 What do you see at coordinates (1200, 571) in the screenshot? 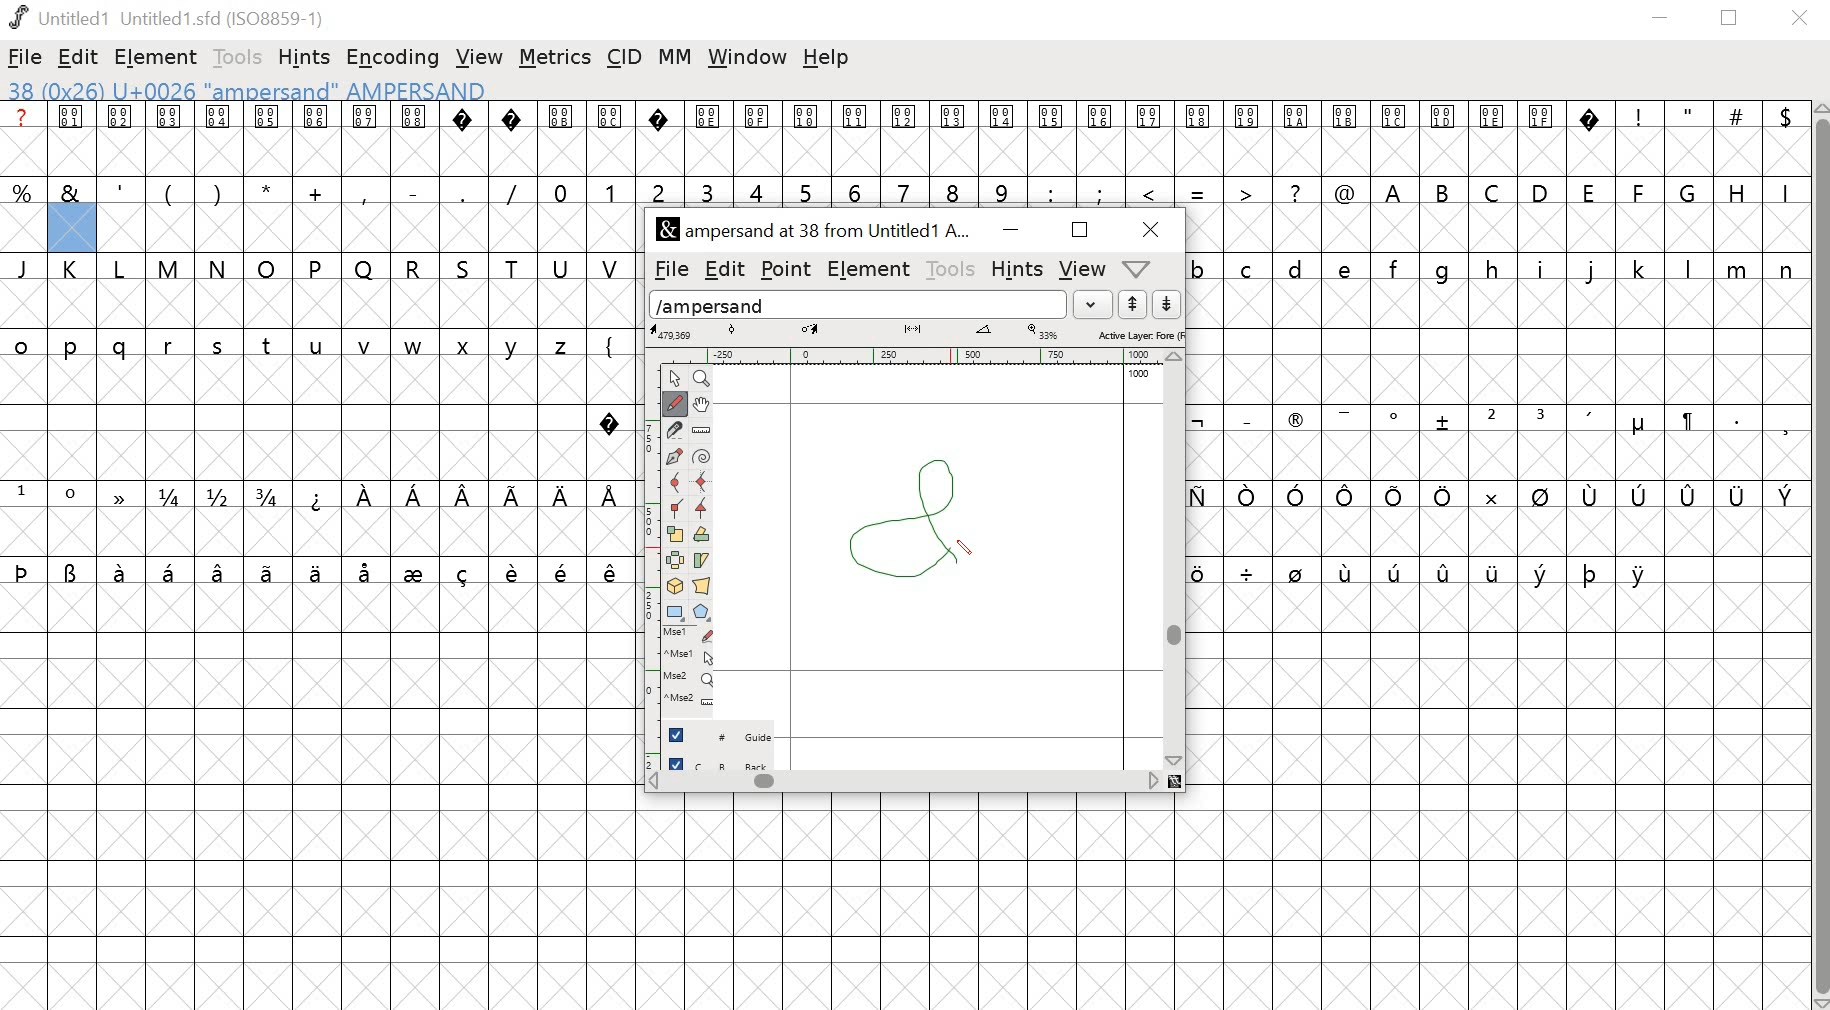
I see `symbol` at bounding box center [1200, 571].